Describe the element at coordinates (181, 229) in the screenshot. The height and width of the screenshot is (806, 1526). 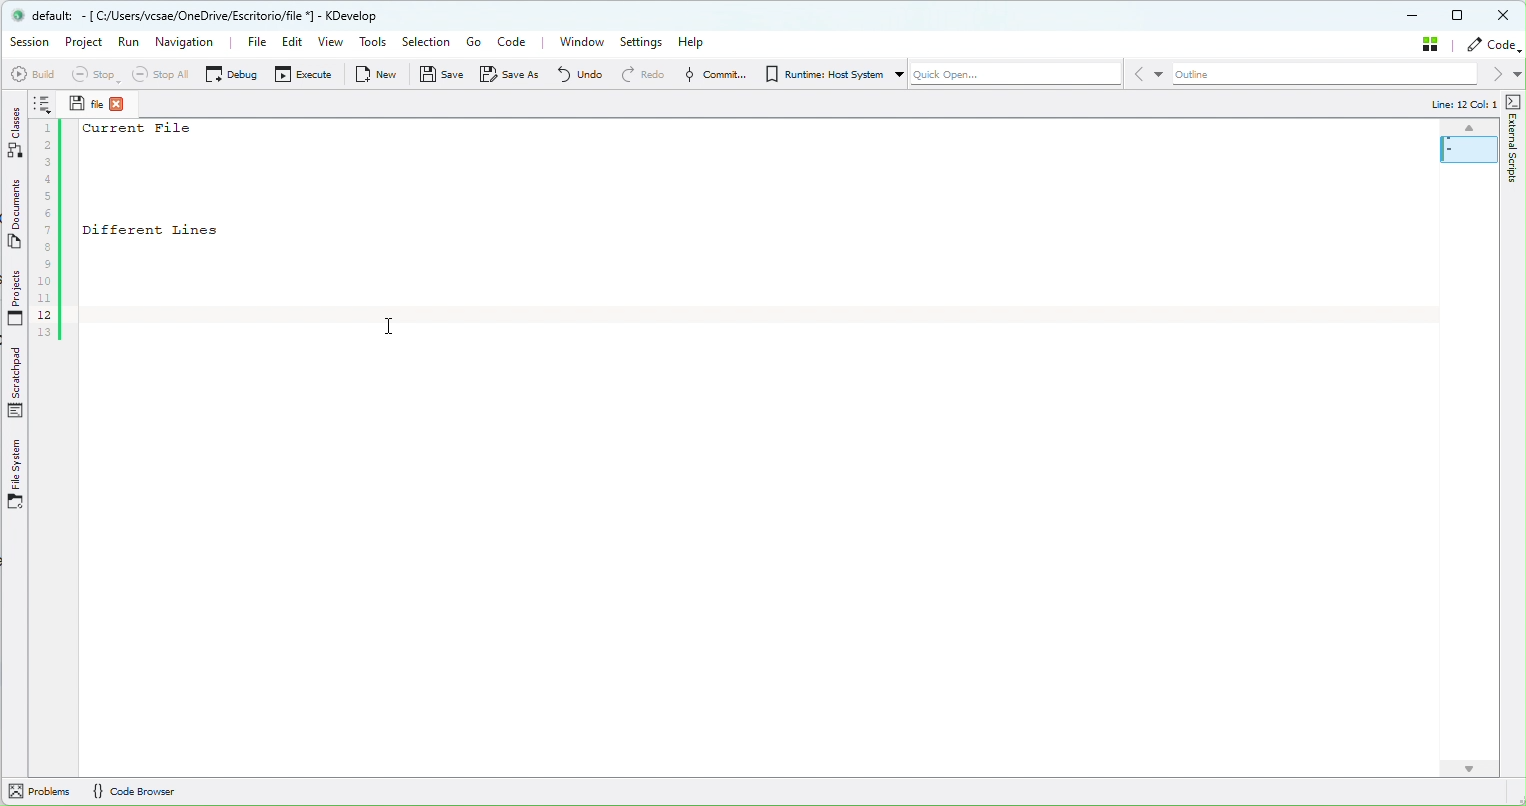
I see `1Current Files 7| Different Lines[510un1213` at that location.